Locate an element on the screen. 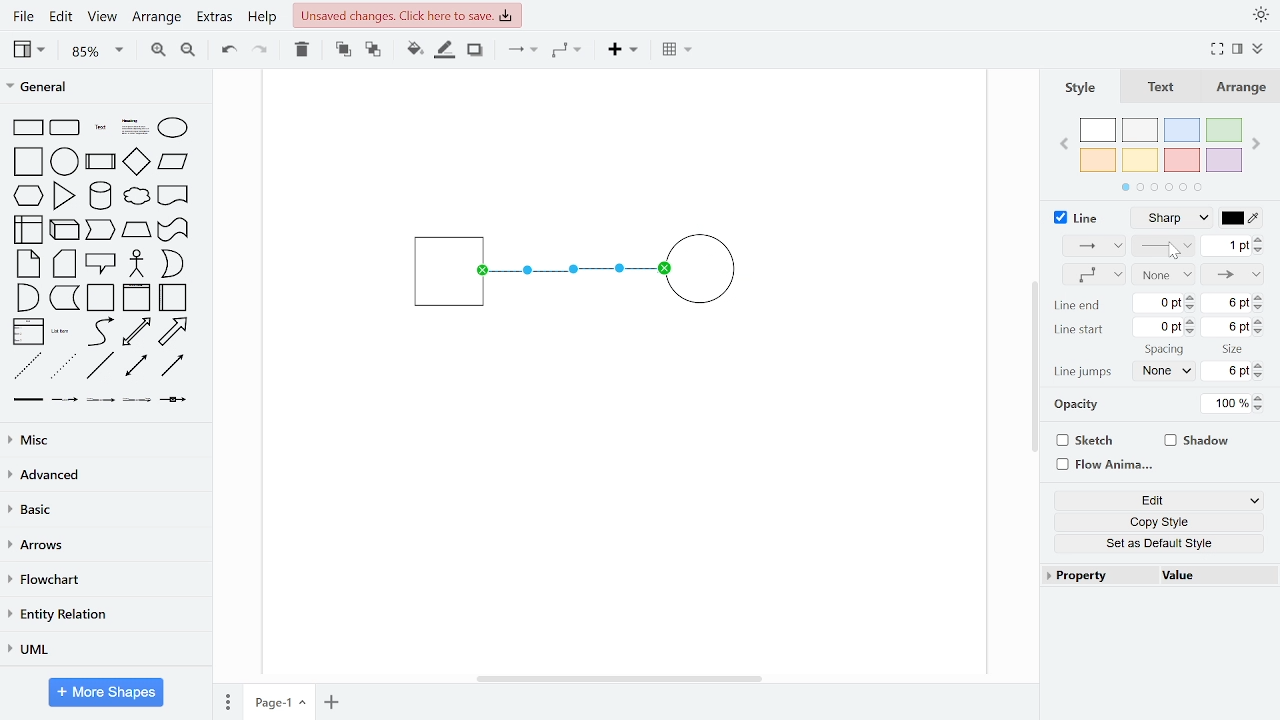 The height and width of the screenshot is (720, 1280). property  is located at coordinates (1097, 574).